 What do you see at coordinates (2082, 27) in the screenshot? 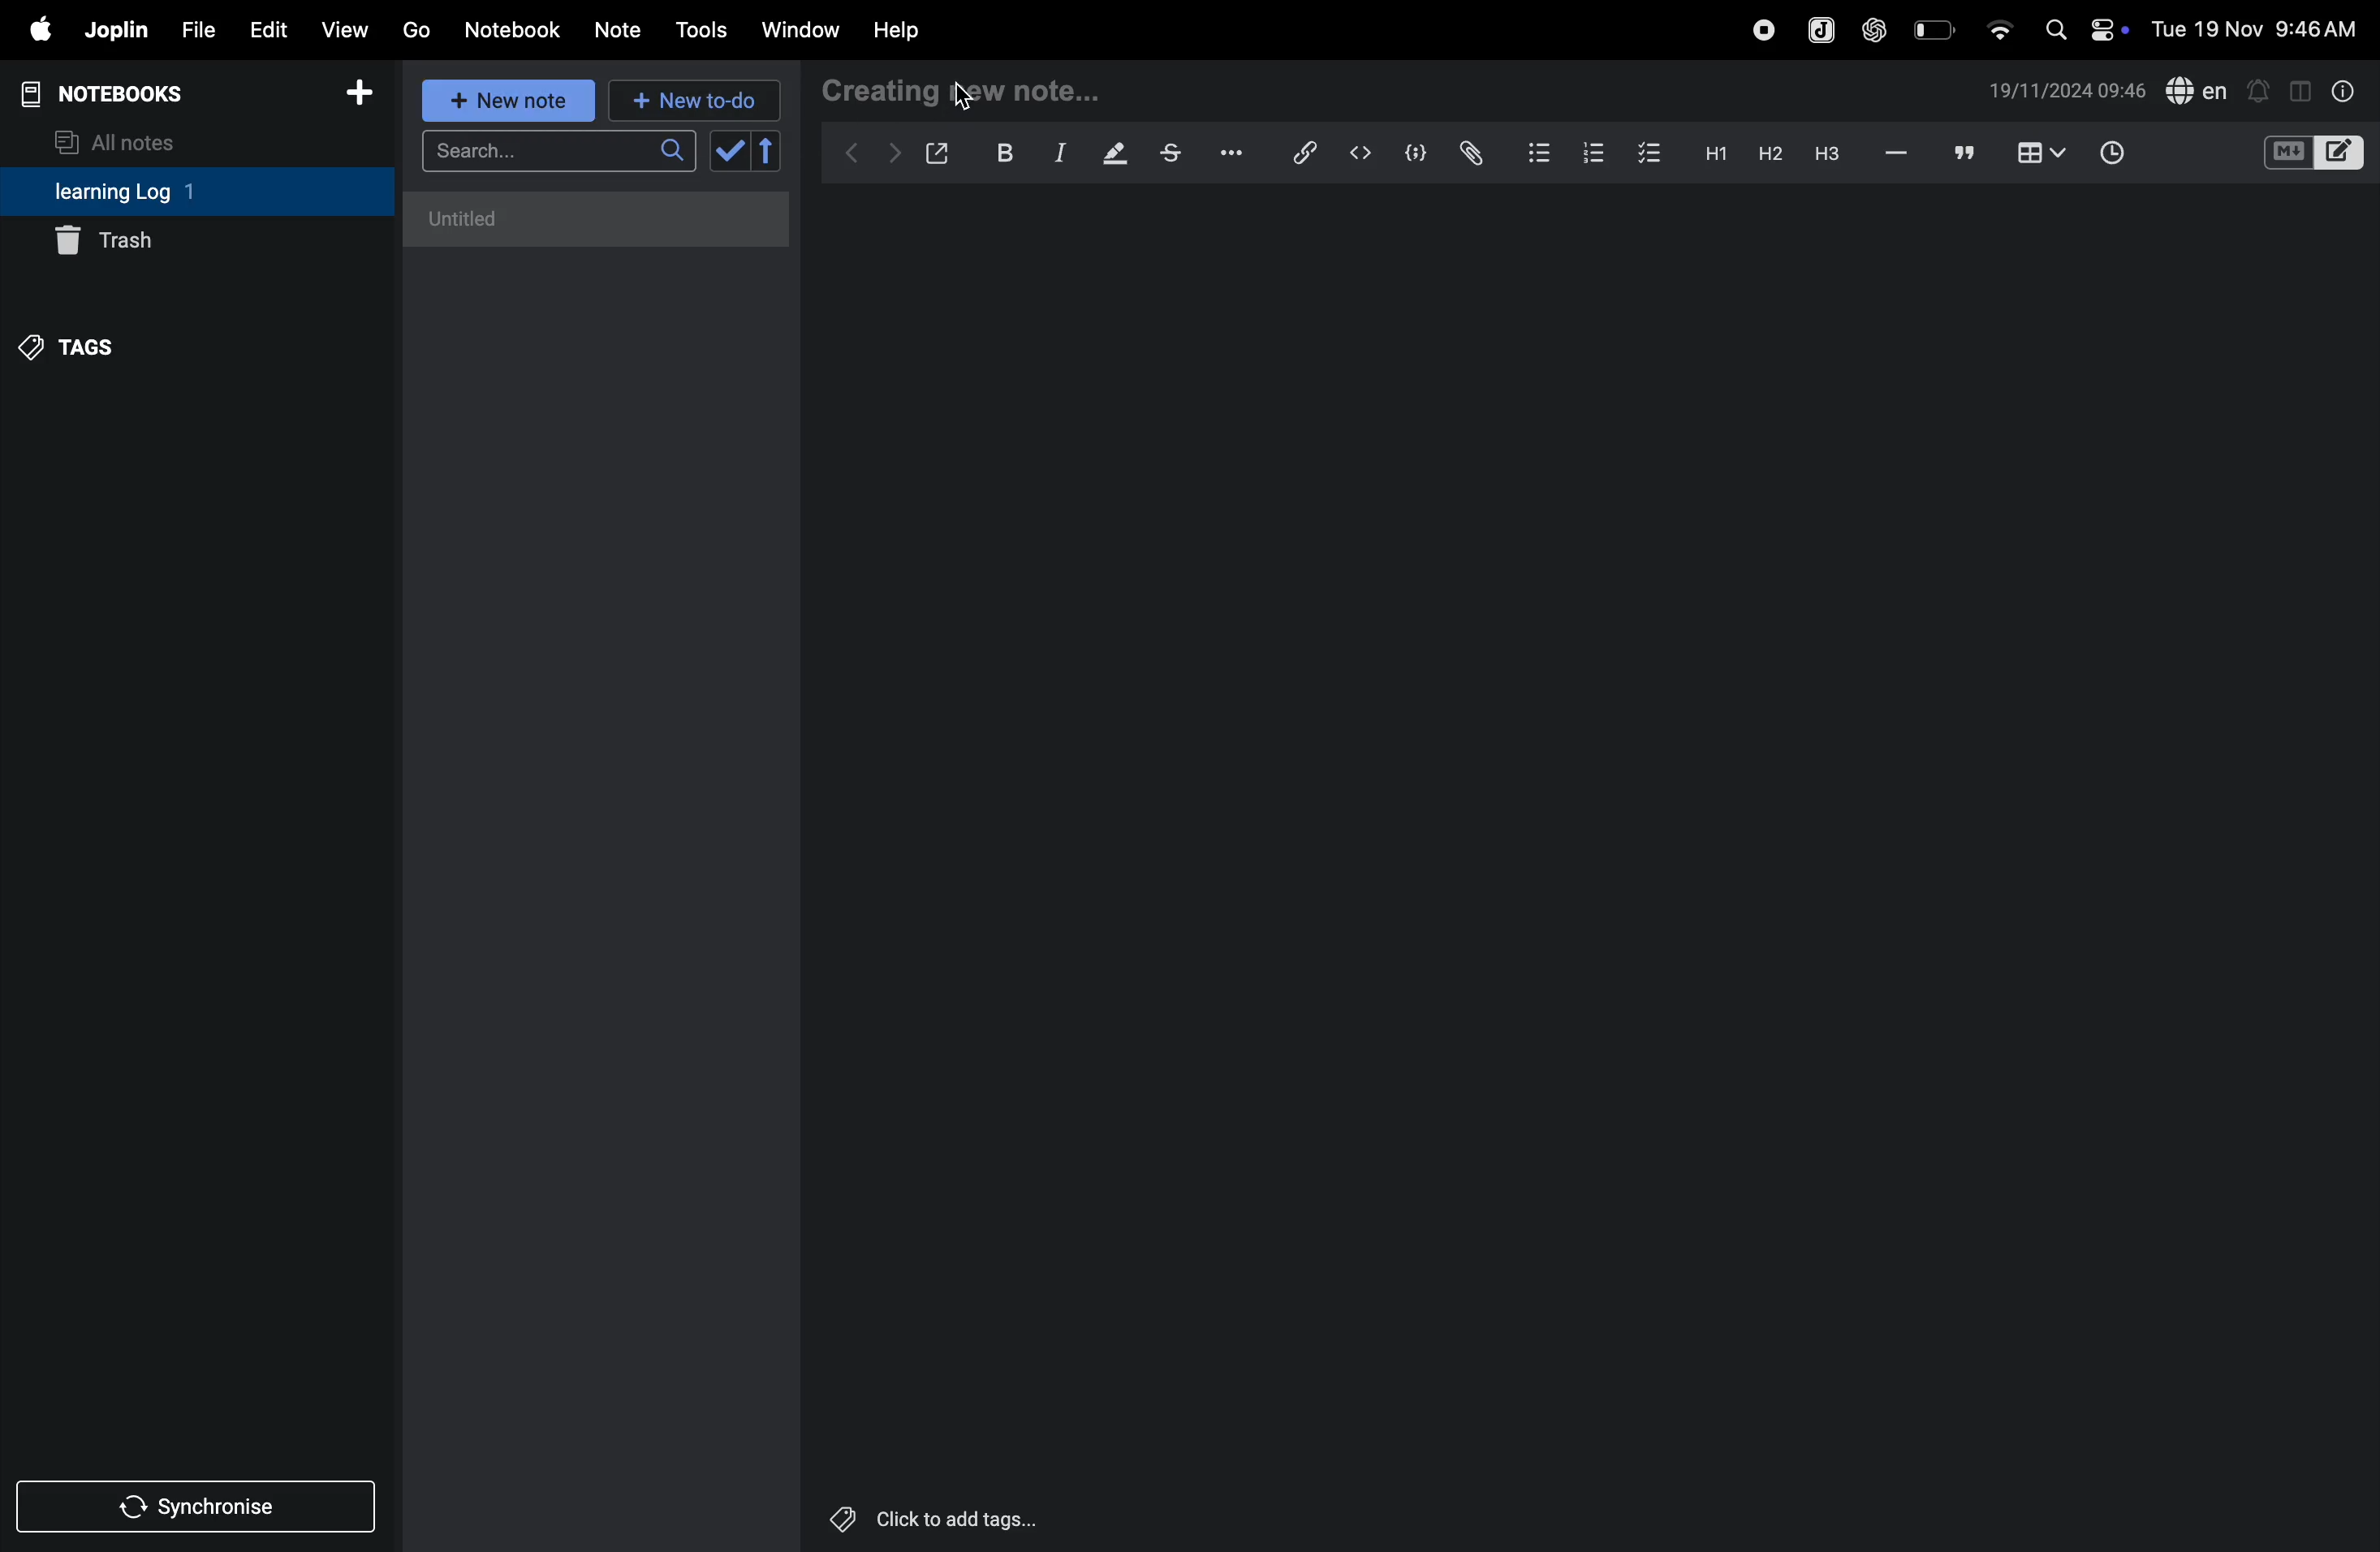
I see `apple widgets` at bounding box center [2082, 27].